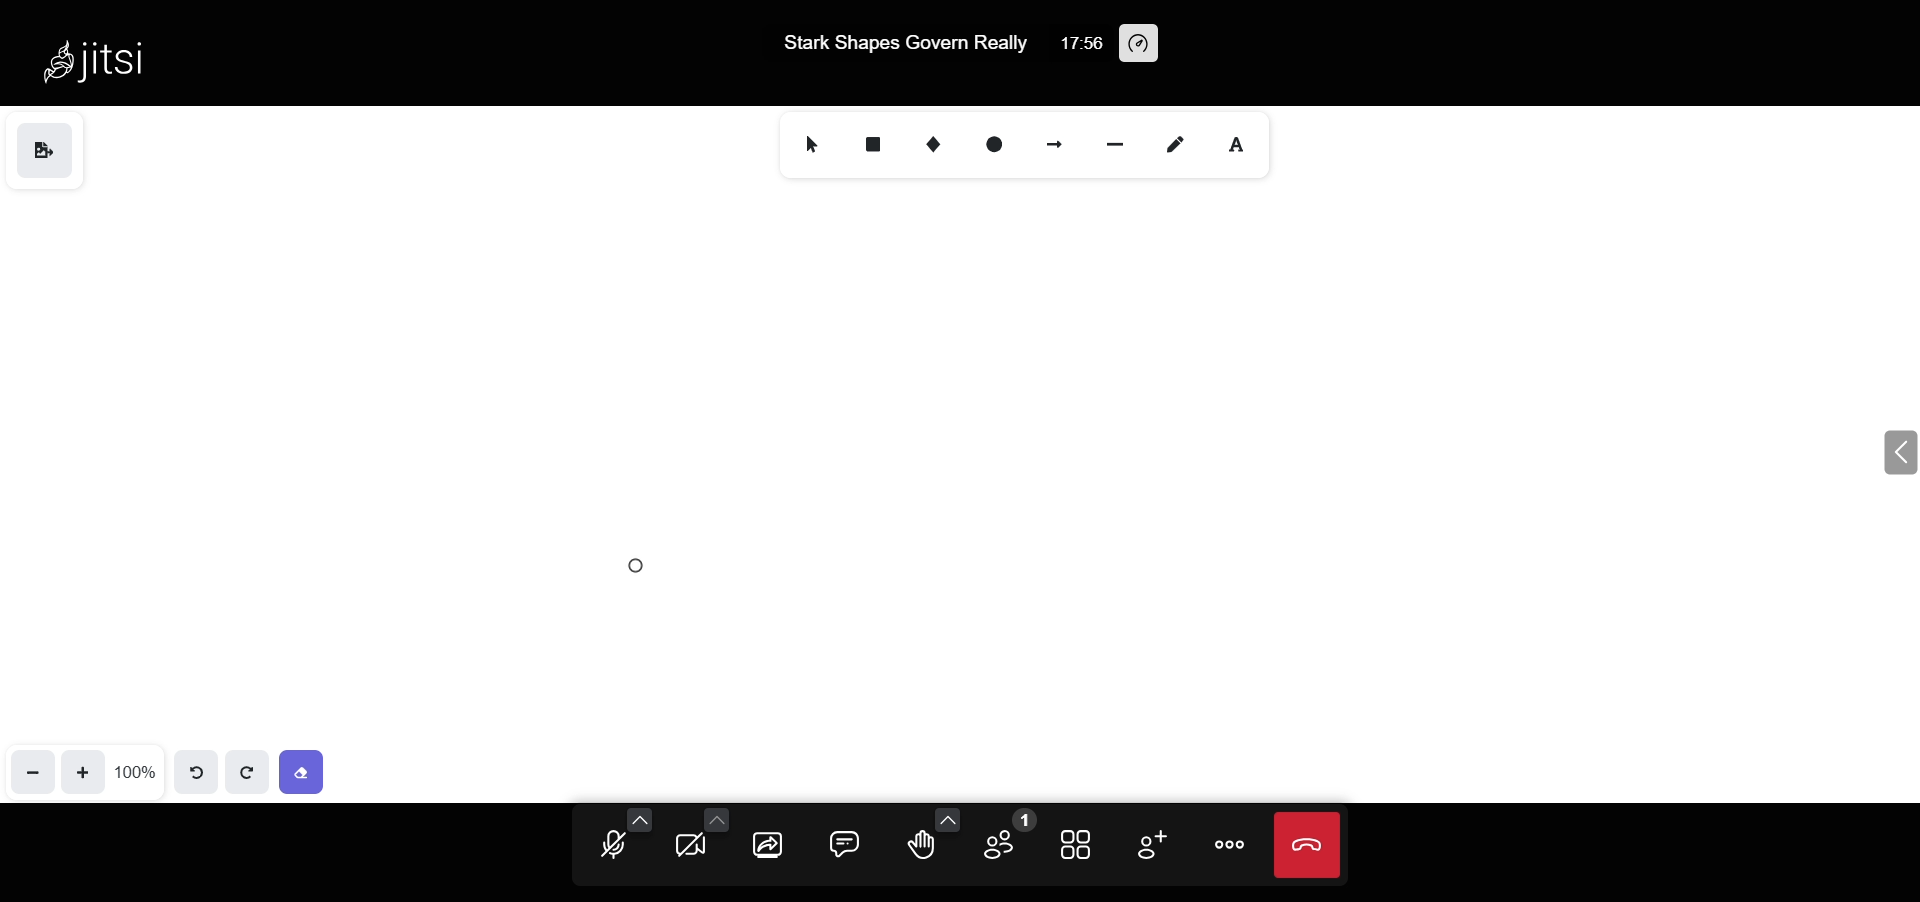 Image resolution: width=1920 pixels, height=902 pixels. What do you see at coordinates (947, 819) in the screenshot?
I see `more emoji` at bounding box center [947, 819].